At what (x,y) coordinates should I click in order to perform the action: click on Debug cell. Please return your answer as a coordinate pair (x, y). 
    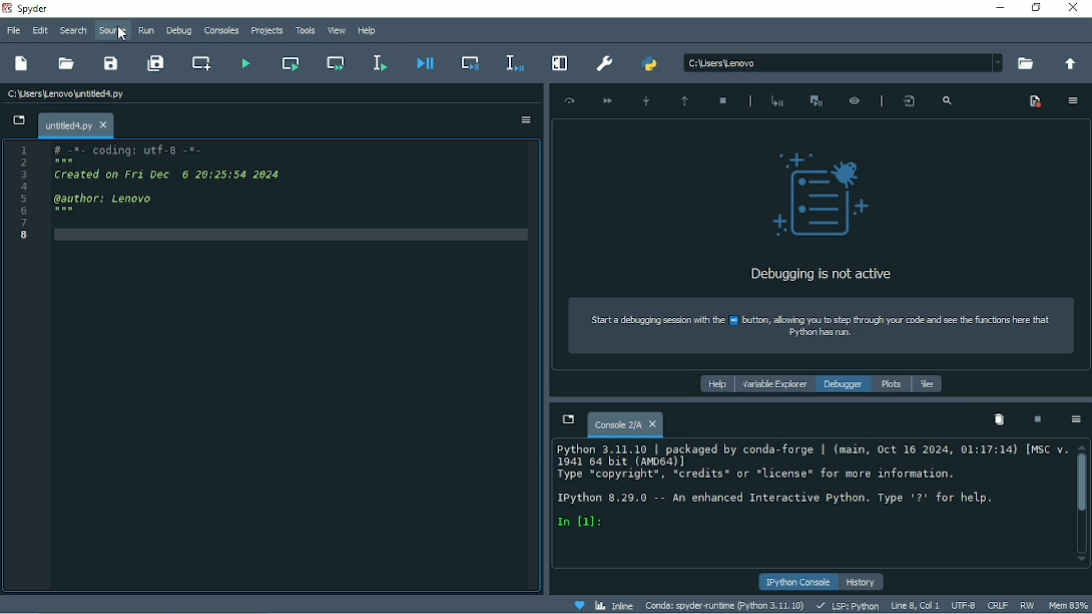
    Looking at the image, I should click on (472, 62).